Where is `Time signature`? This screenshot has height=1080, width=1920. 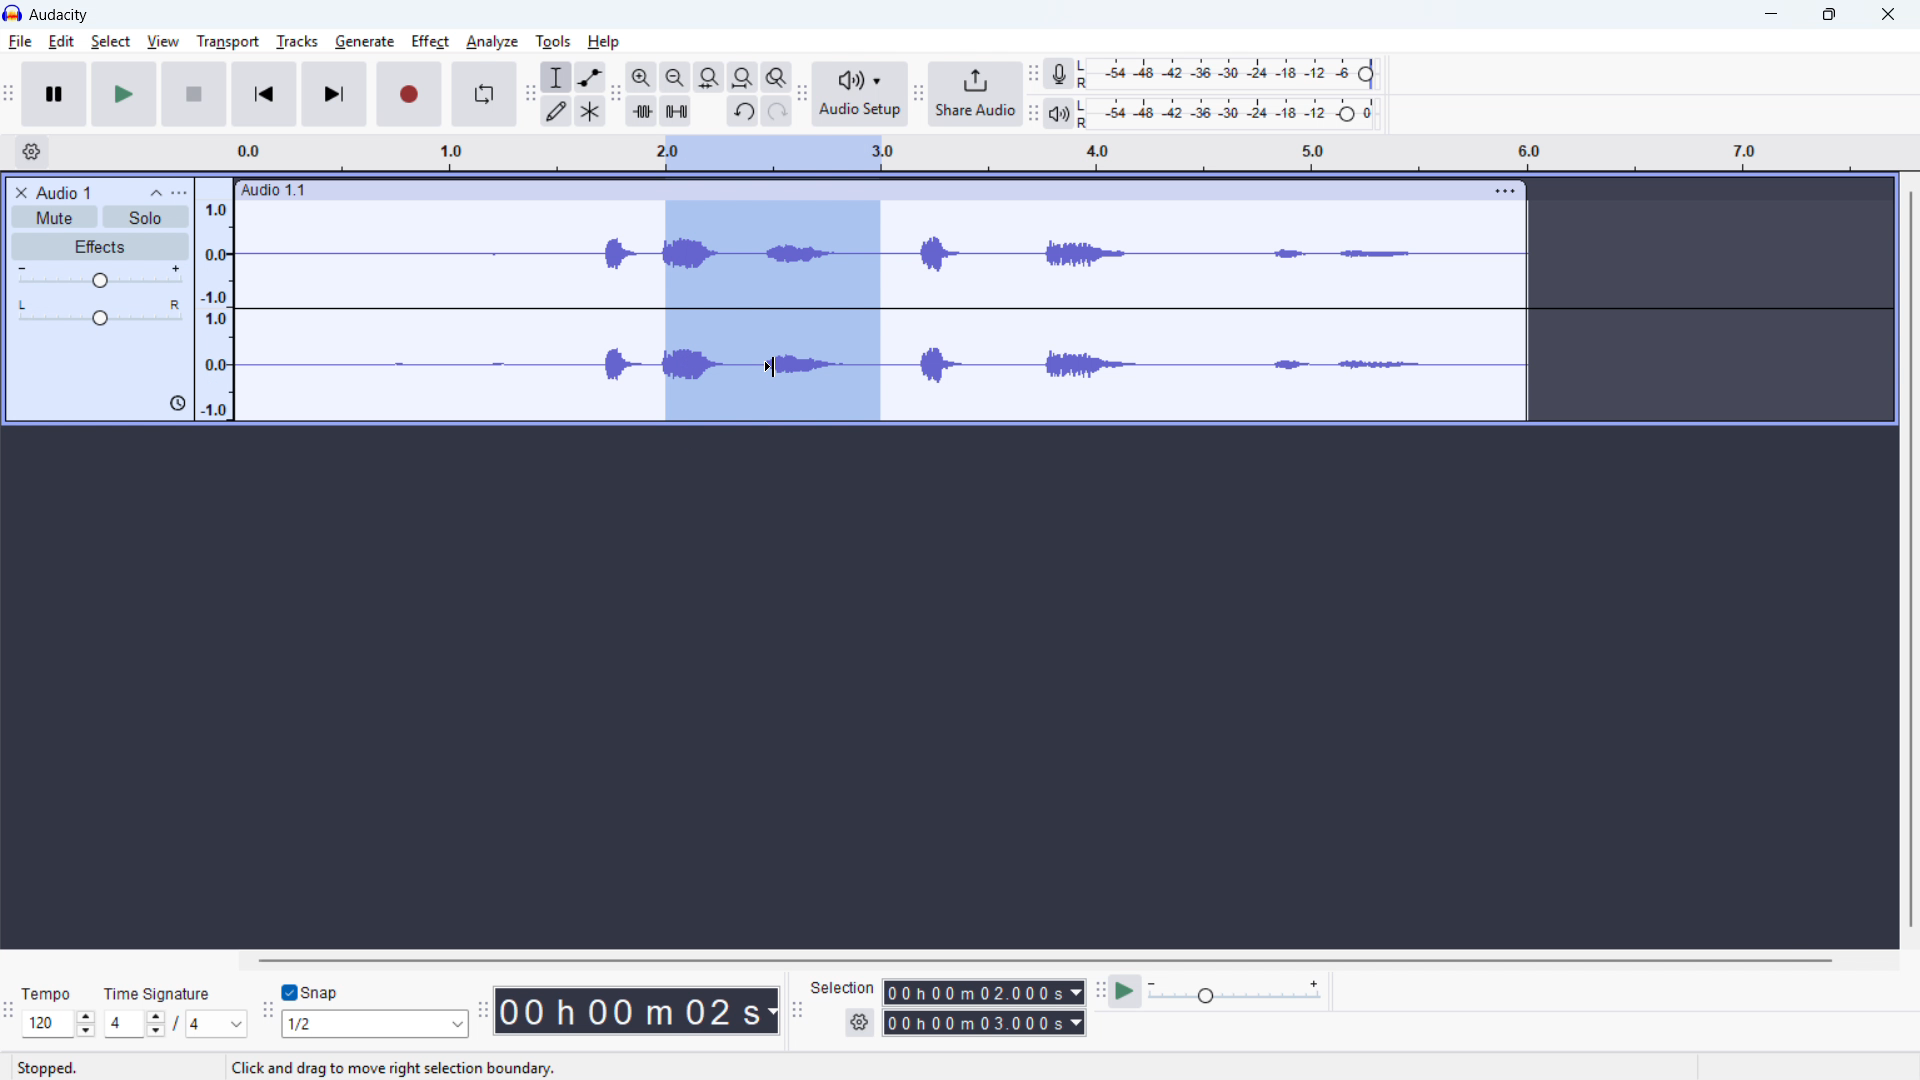
Time signature is located at coordinates (158, 991).